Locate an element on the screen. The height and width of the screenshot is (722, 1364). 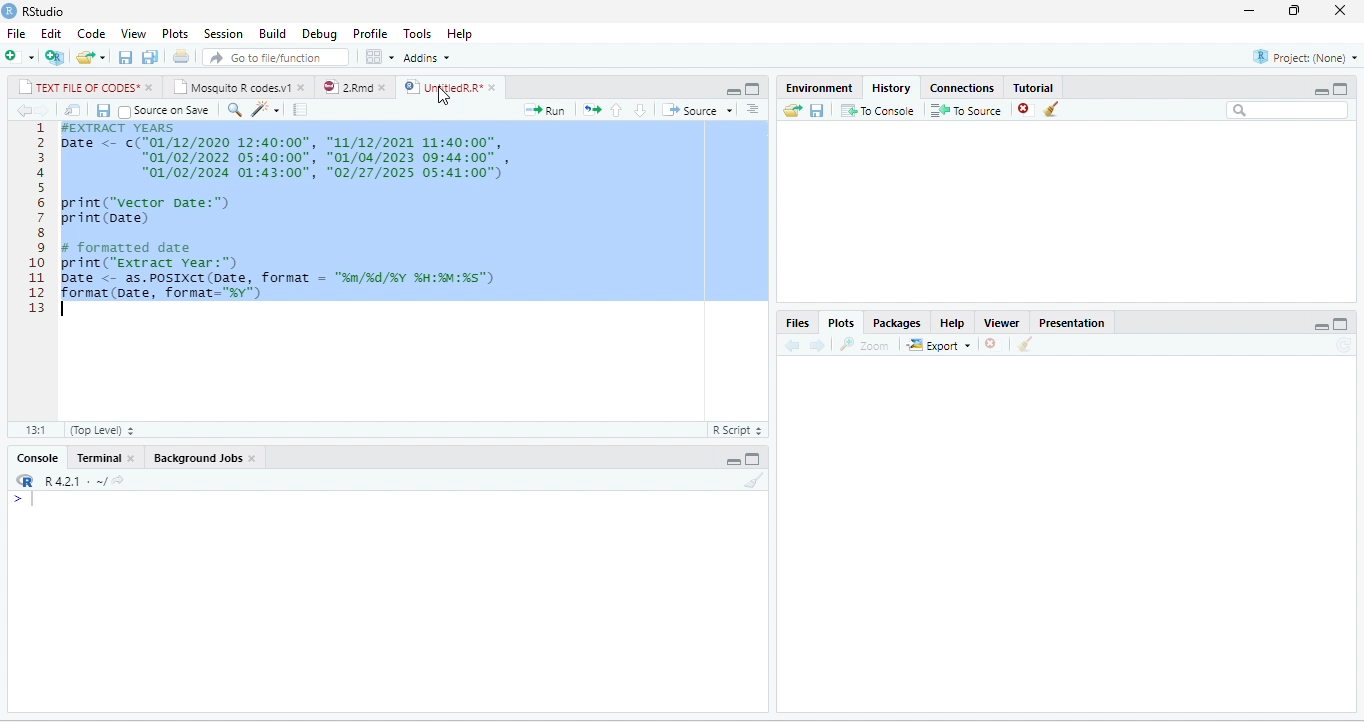
> is located at coordinates (24, 499).